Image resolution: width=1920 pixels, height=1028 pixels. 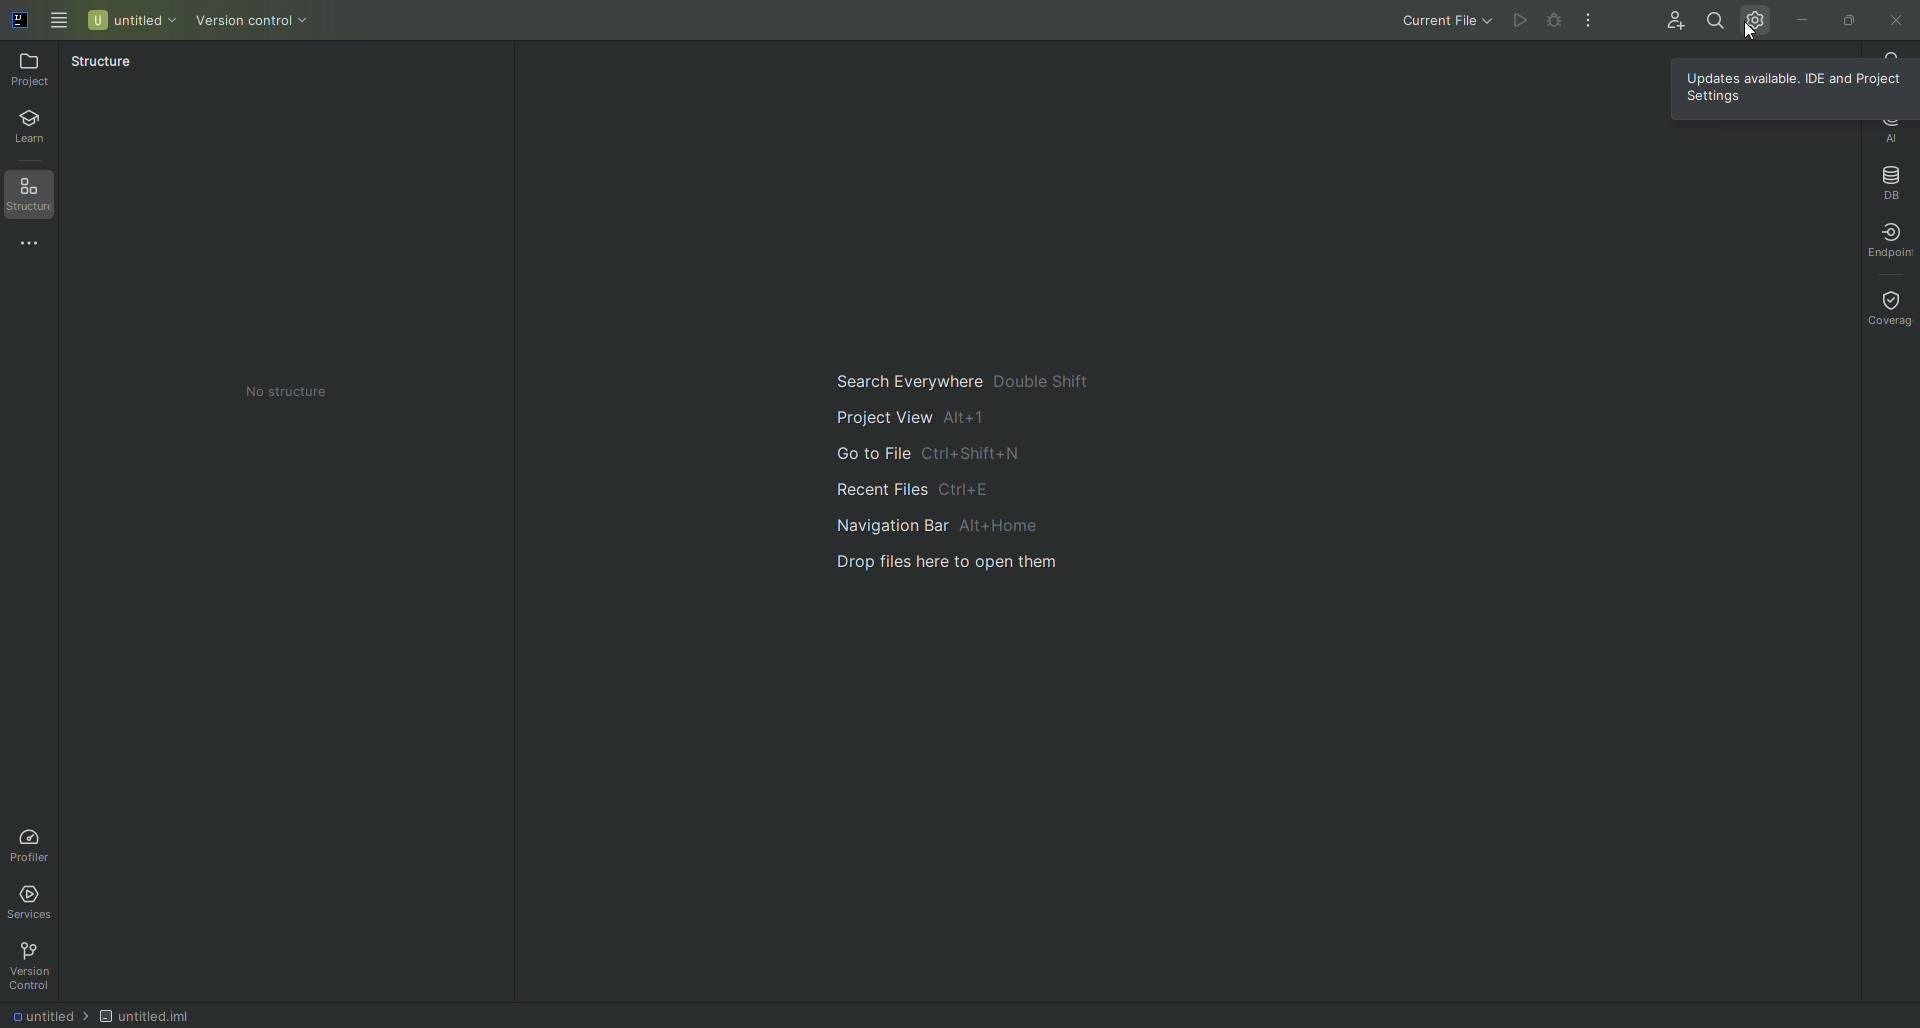 I want to click on Notifications, so click(x=1893, y=53).